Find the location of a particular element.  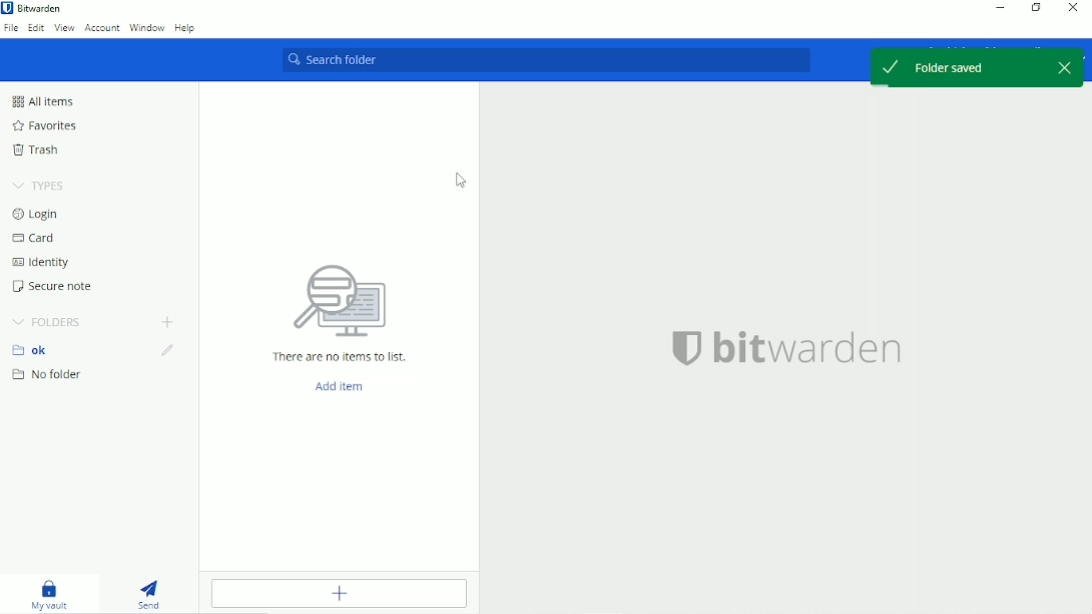

All items is located at coordinates (42, 101).